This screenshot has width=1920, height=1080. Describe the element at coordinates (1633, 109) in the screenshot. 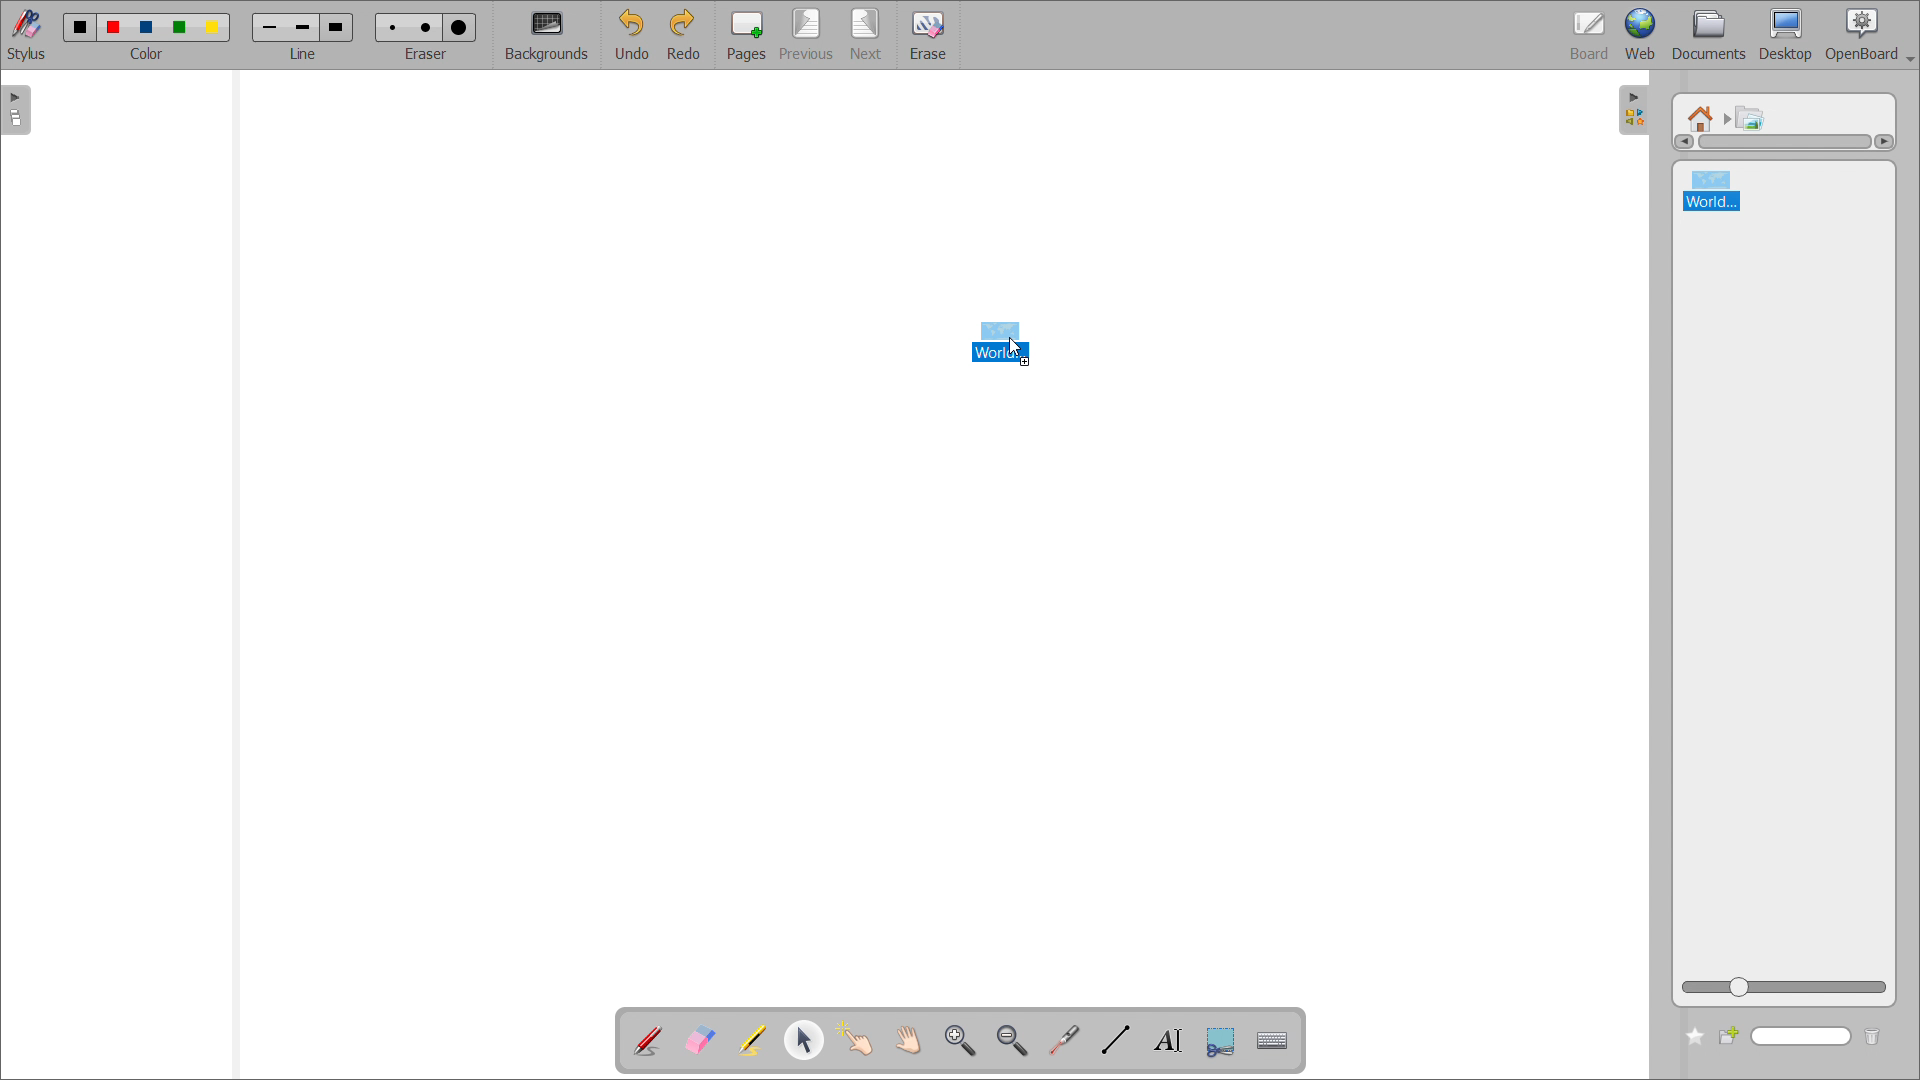

I see `open folders view` at that location.